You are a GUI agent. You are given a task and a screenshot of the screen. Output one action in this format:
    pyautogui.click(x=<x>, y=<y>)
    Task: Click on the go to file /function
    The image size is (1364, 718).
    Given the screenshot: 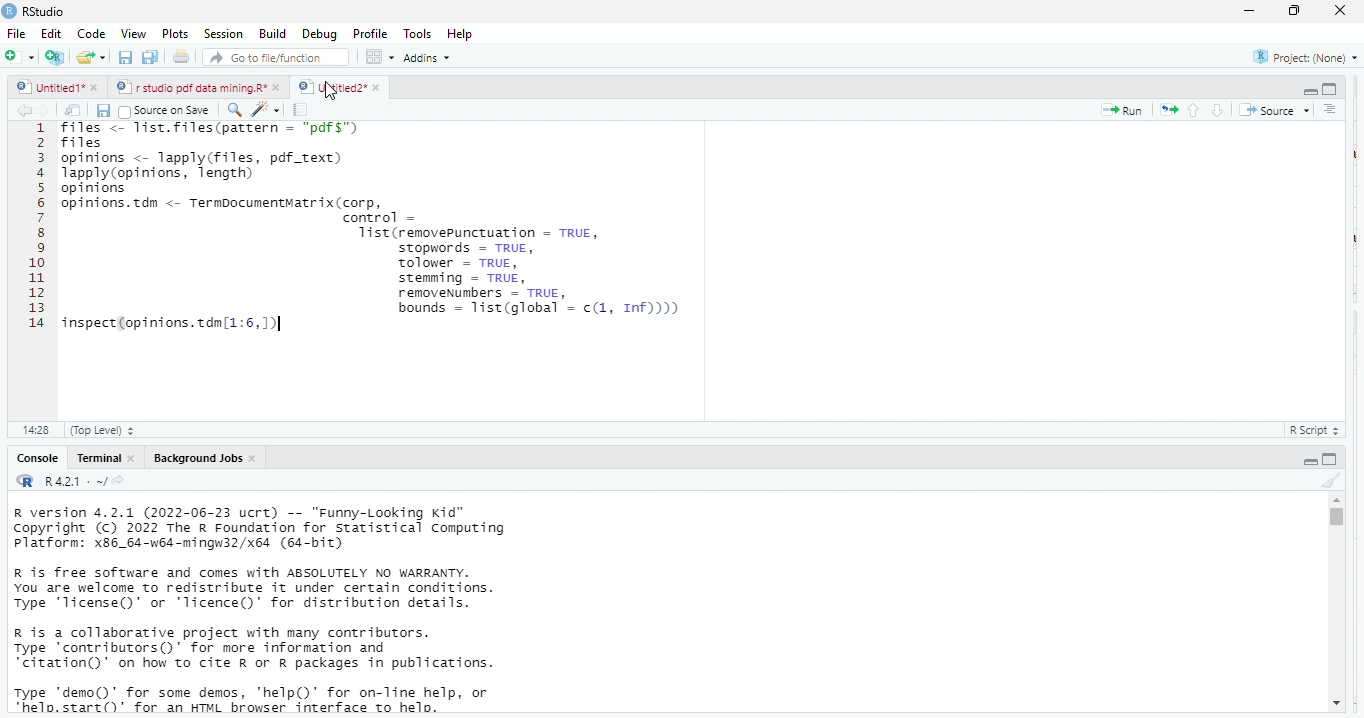 What is the action you would take?
    pyautogui.click(x=272, y=56)
    